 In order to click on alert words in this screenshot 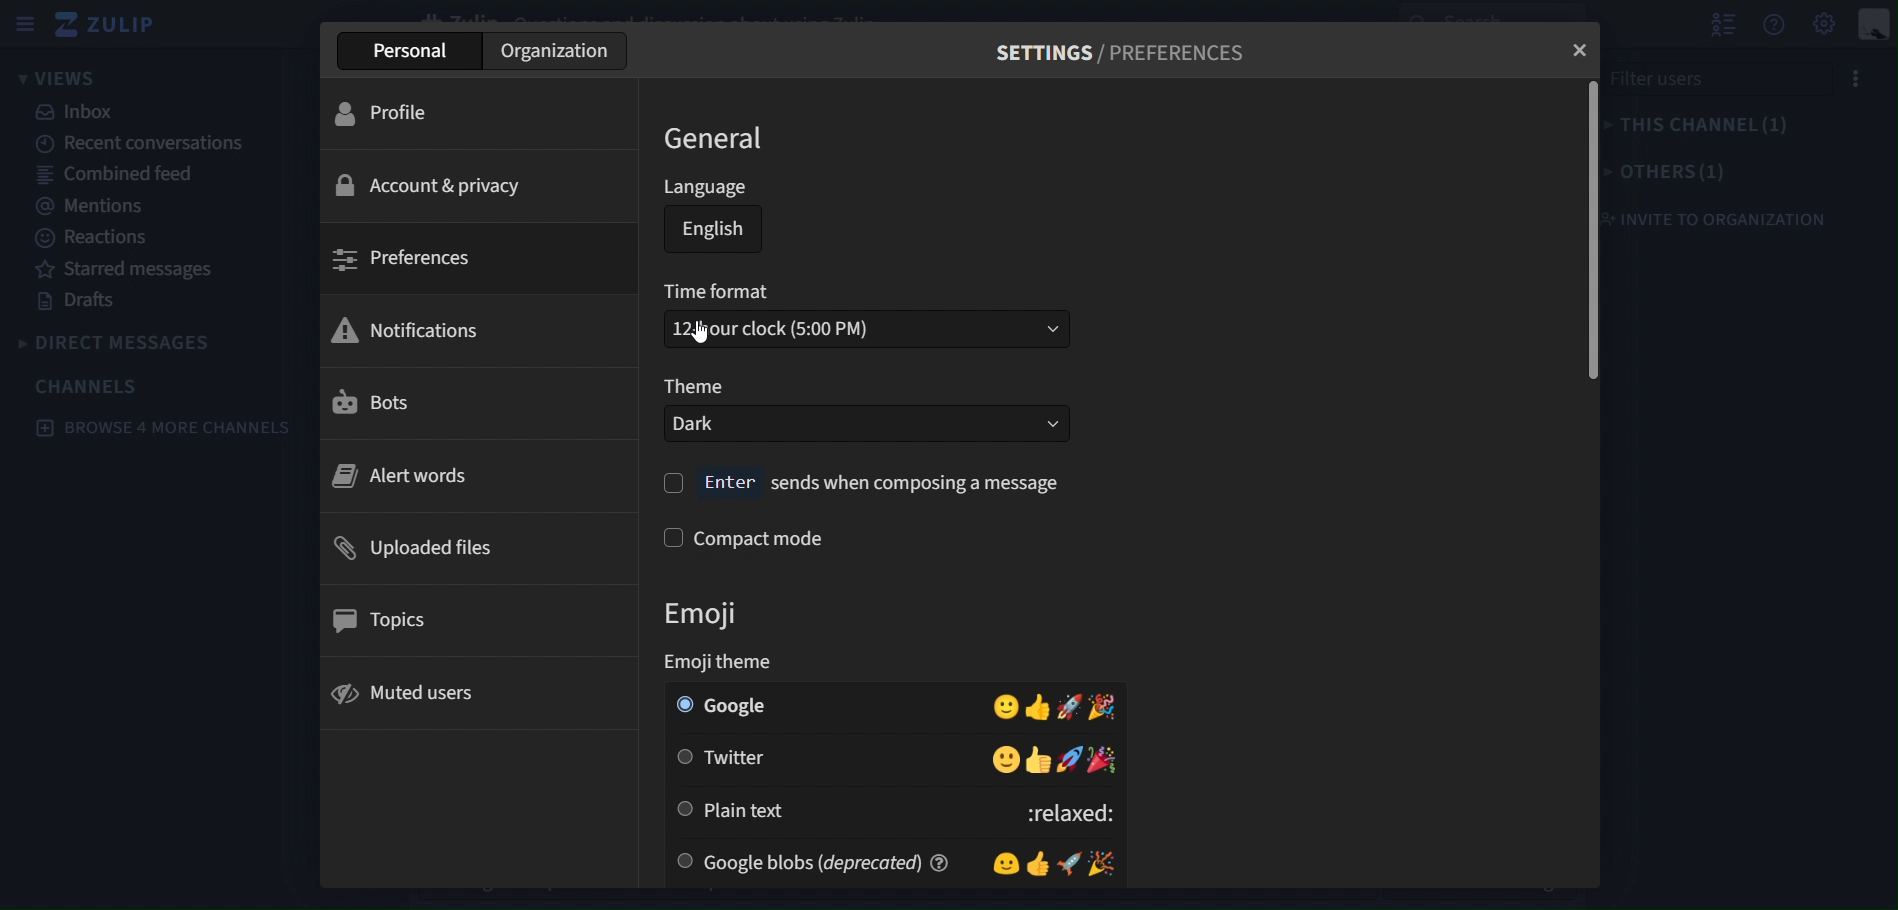, I will do `click(471, 477)`.